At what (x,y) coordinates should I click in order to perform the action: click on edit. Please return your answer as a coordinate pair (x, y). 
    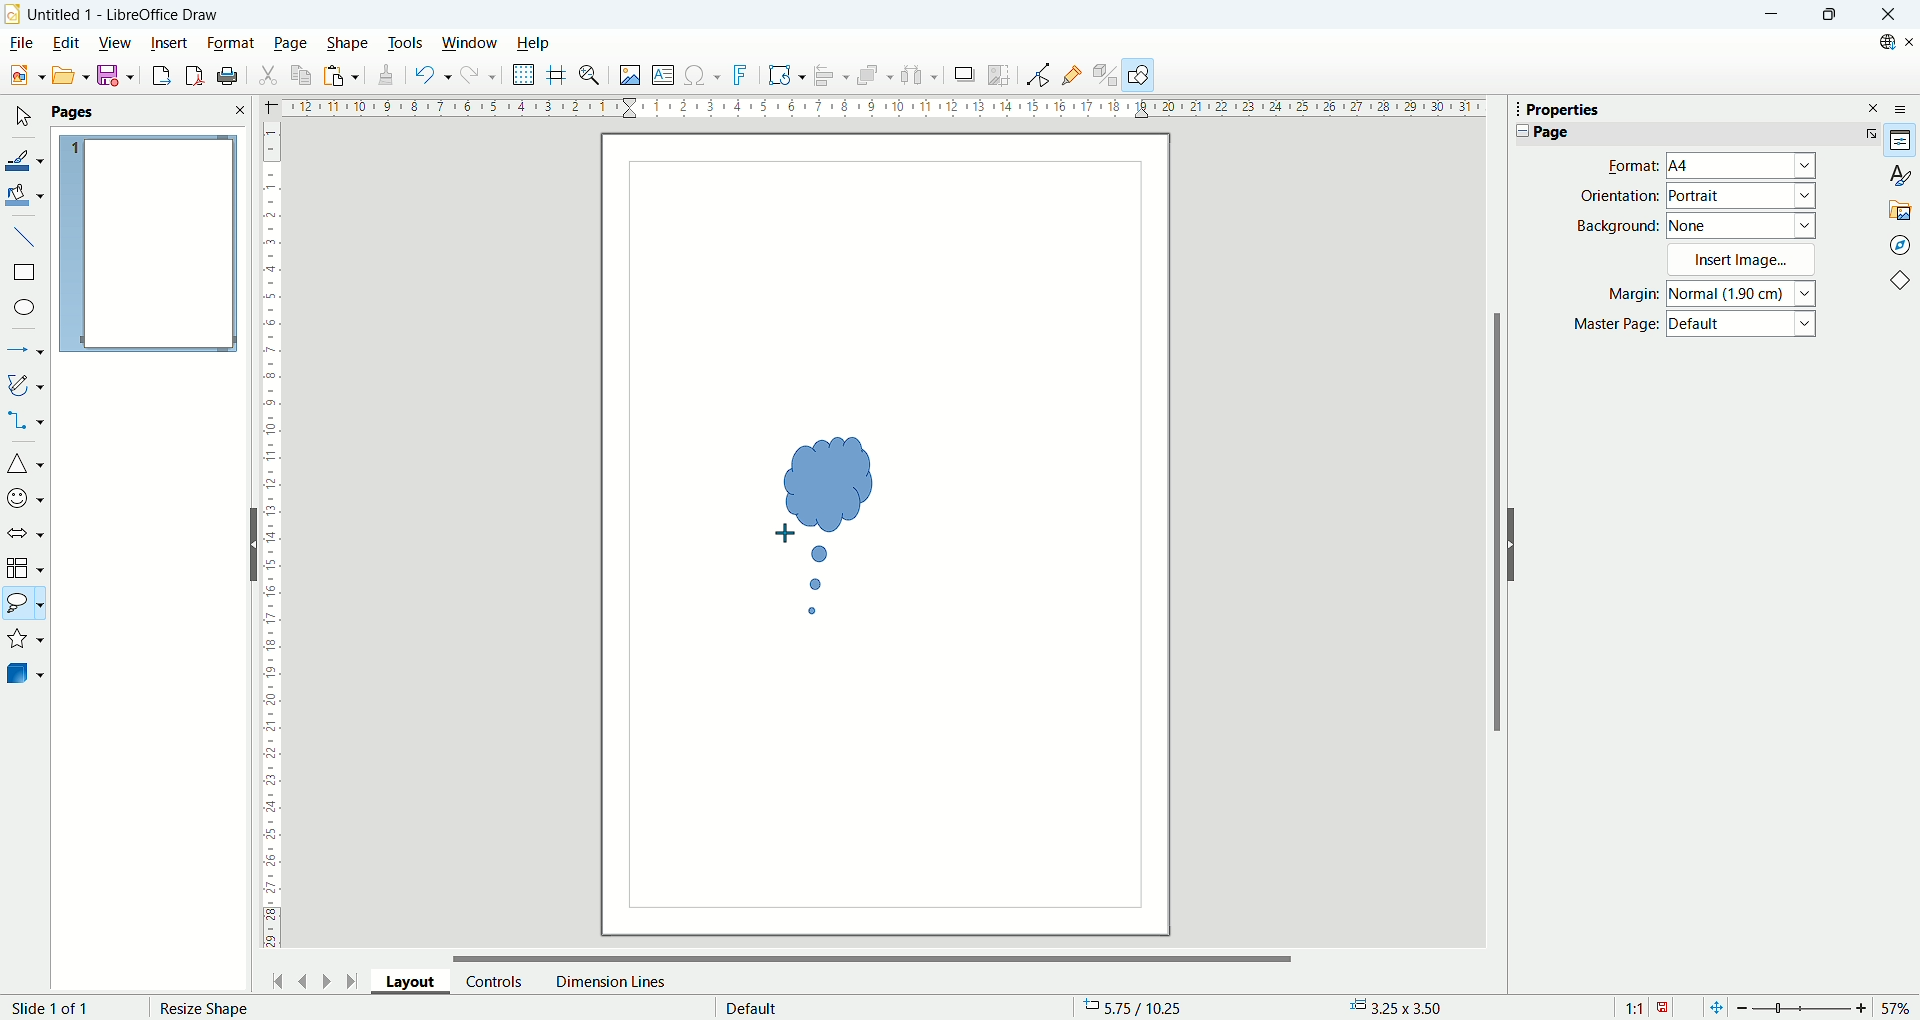
    Looking at the image, I should click on (65, 45).